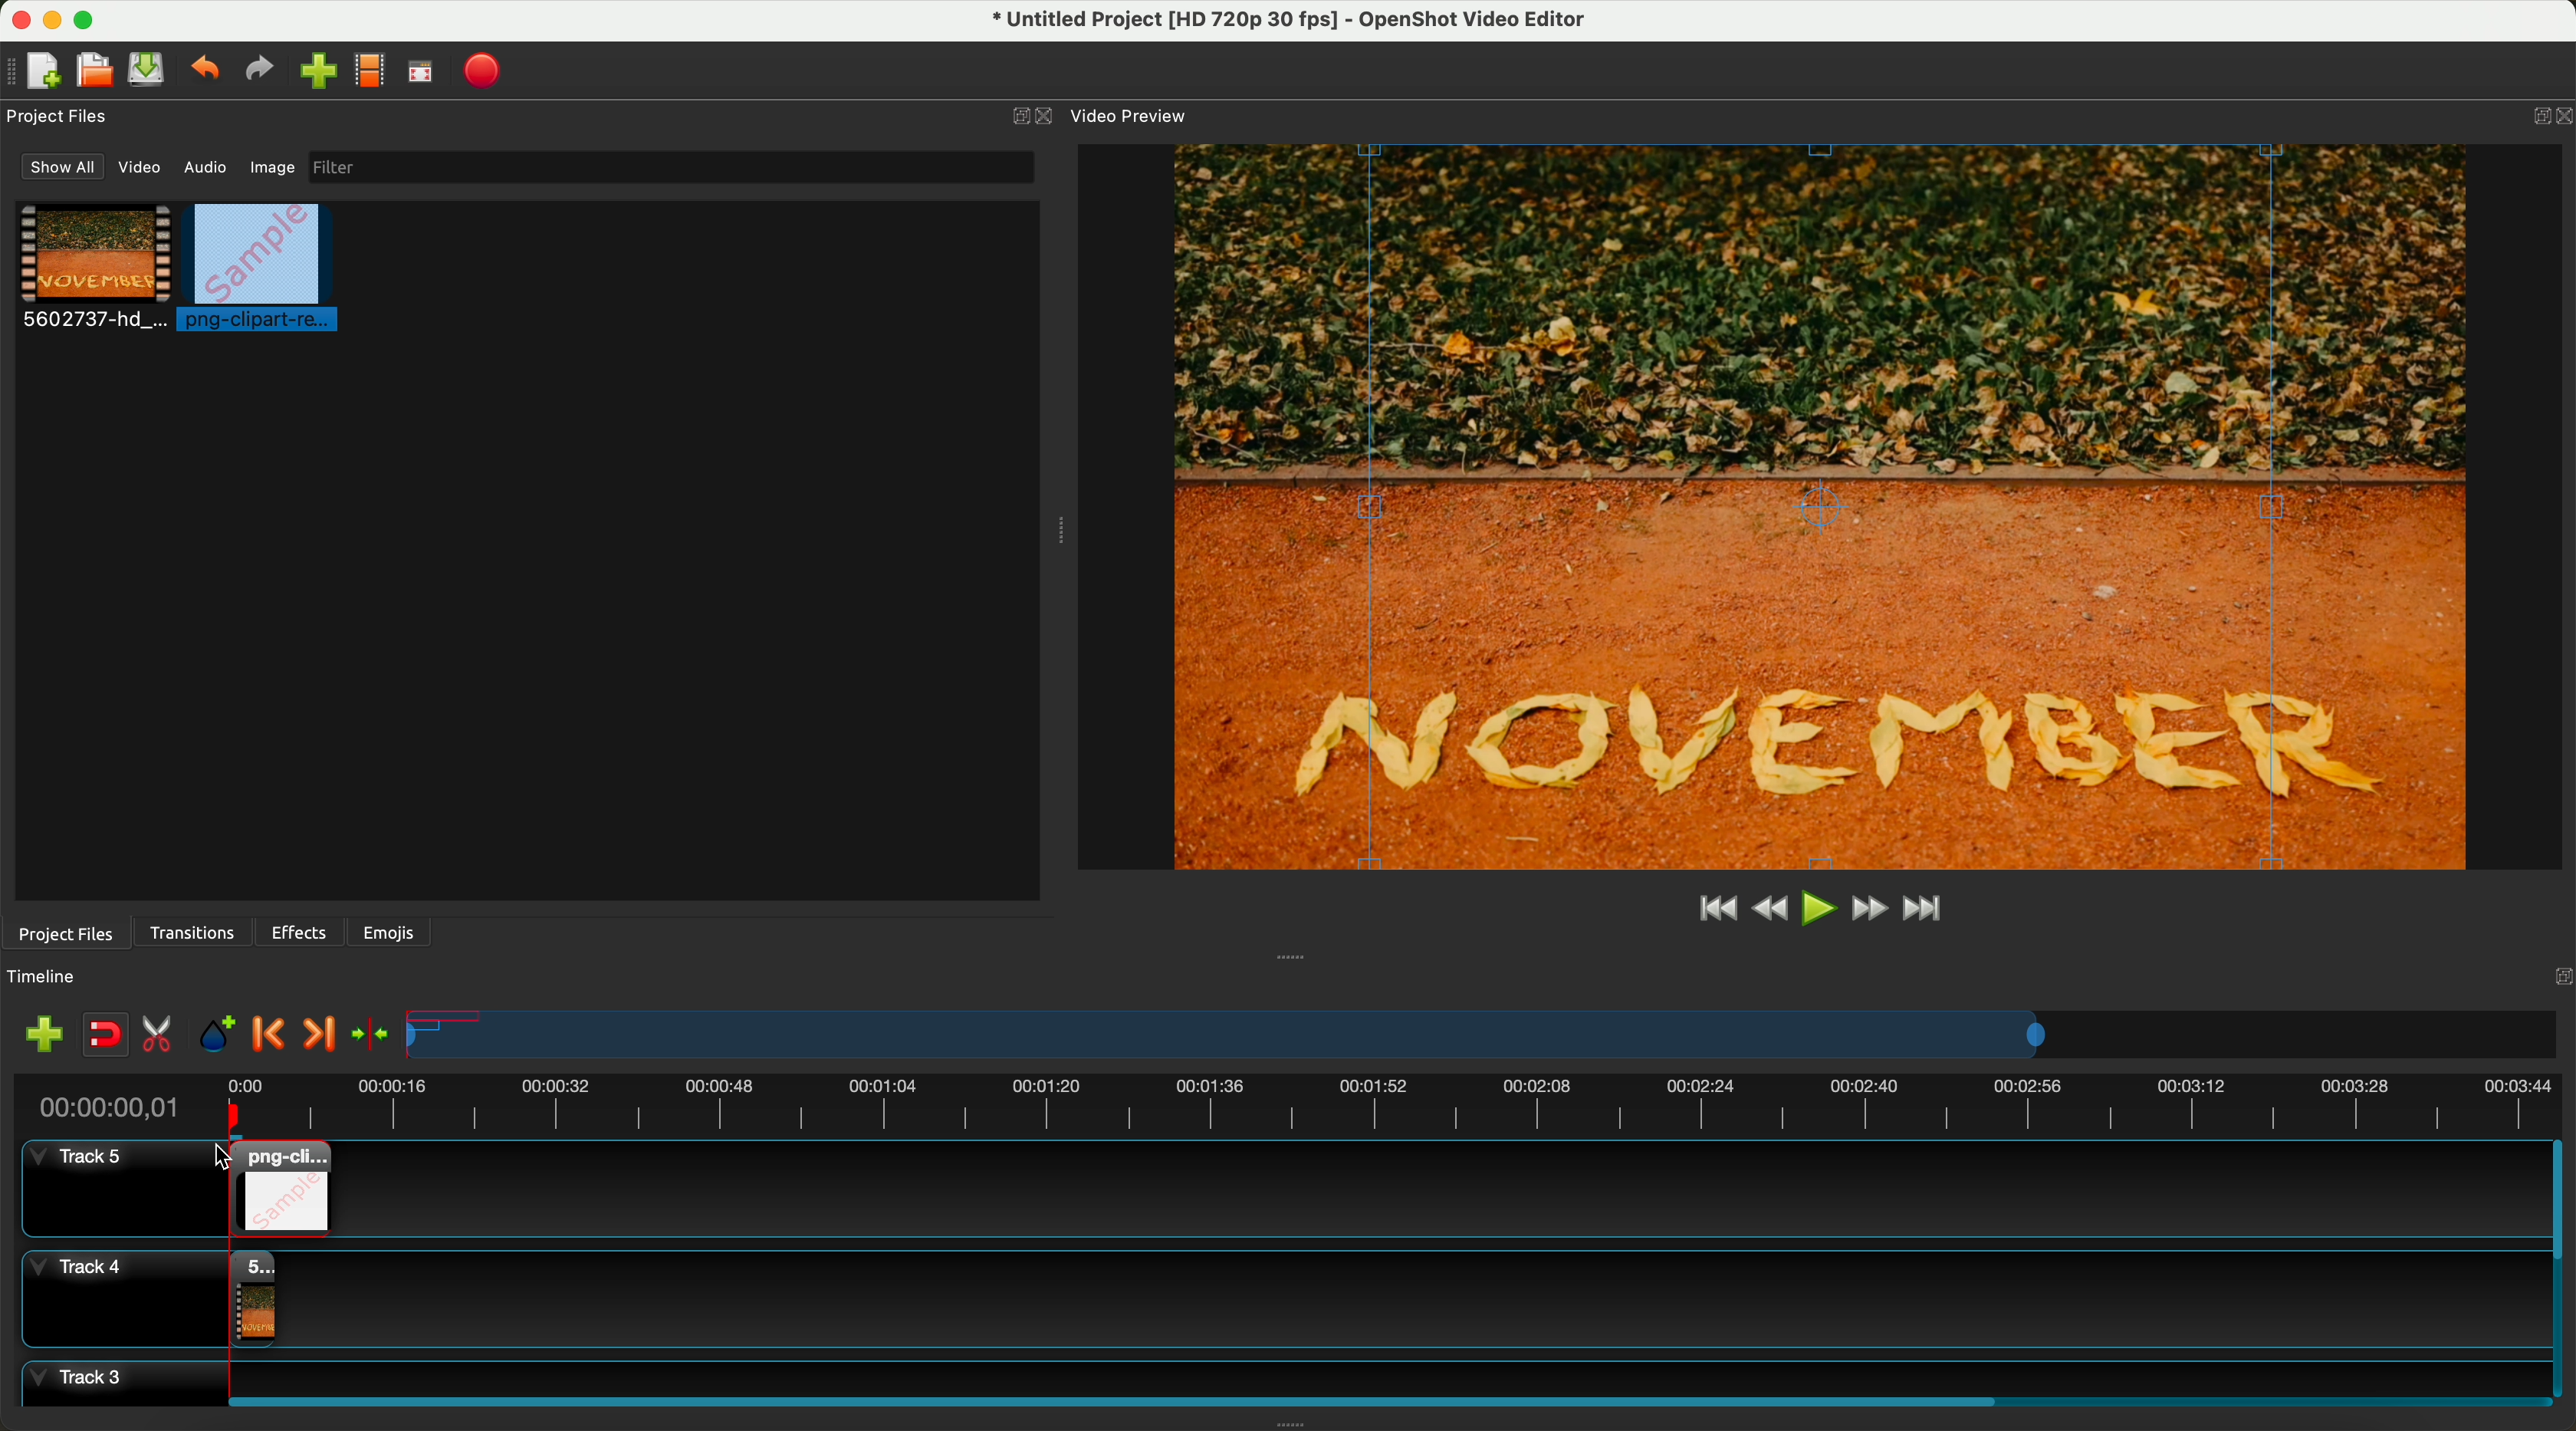 This screenshot has height=1431, width=2576. Describe the element at coordinates (489, 71) in the screenshot. I see `export video` at that location.